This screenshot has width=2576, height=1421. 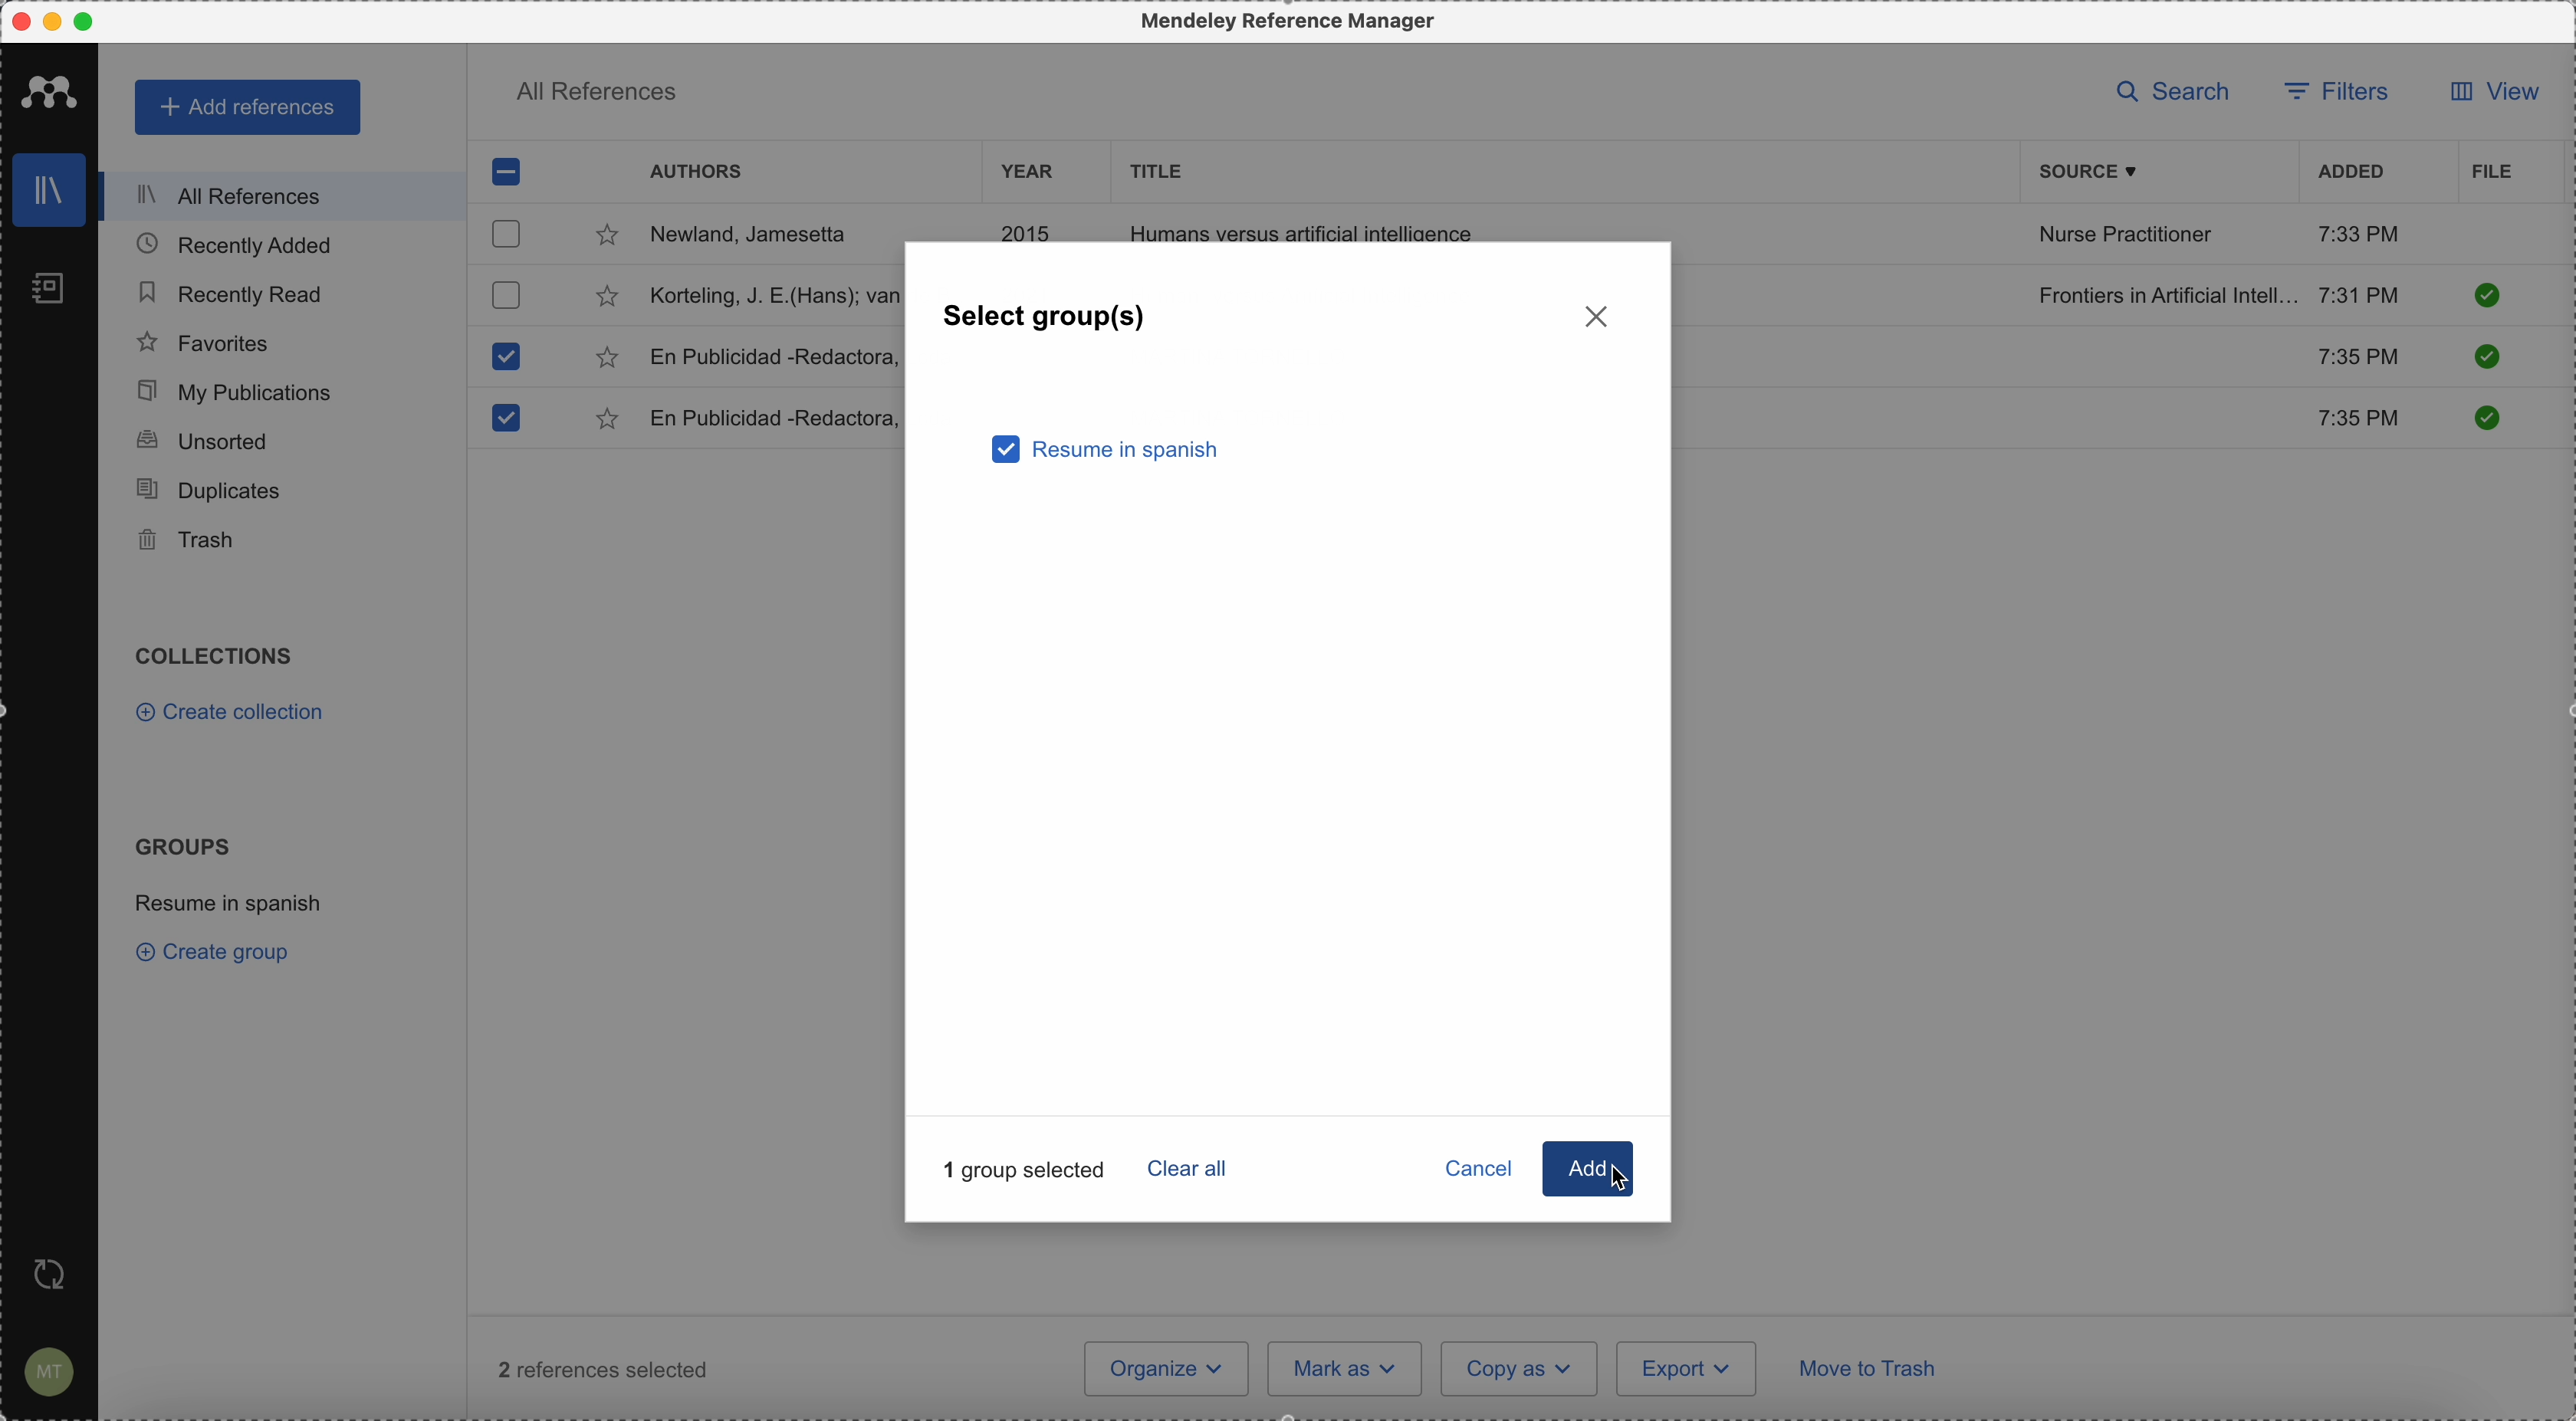 I want to click on view, so click(x=2489, y=91).